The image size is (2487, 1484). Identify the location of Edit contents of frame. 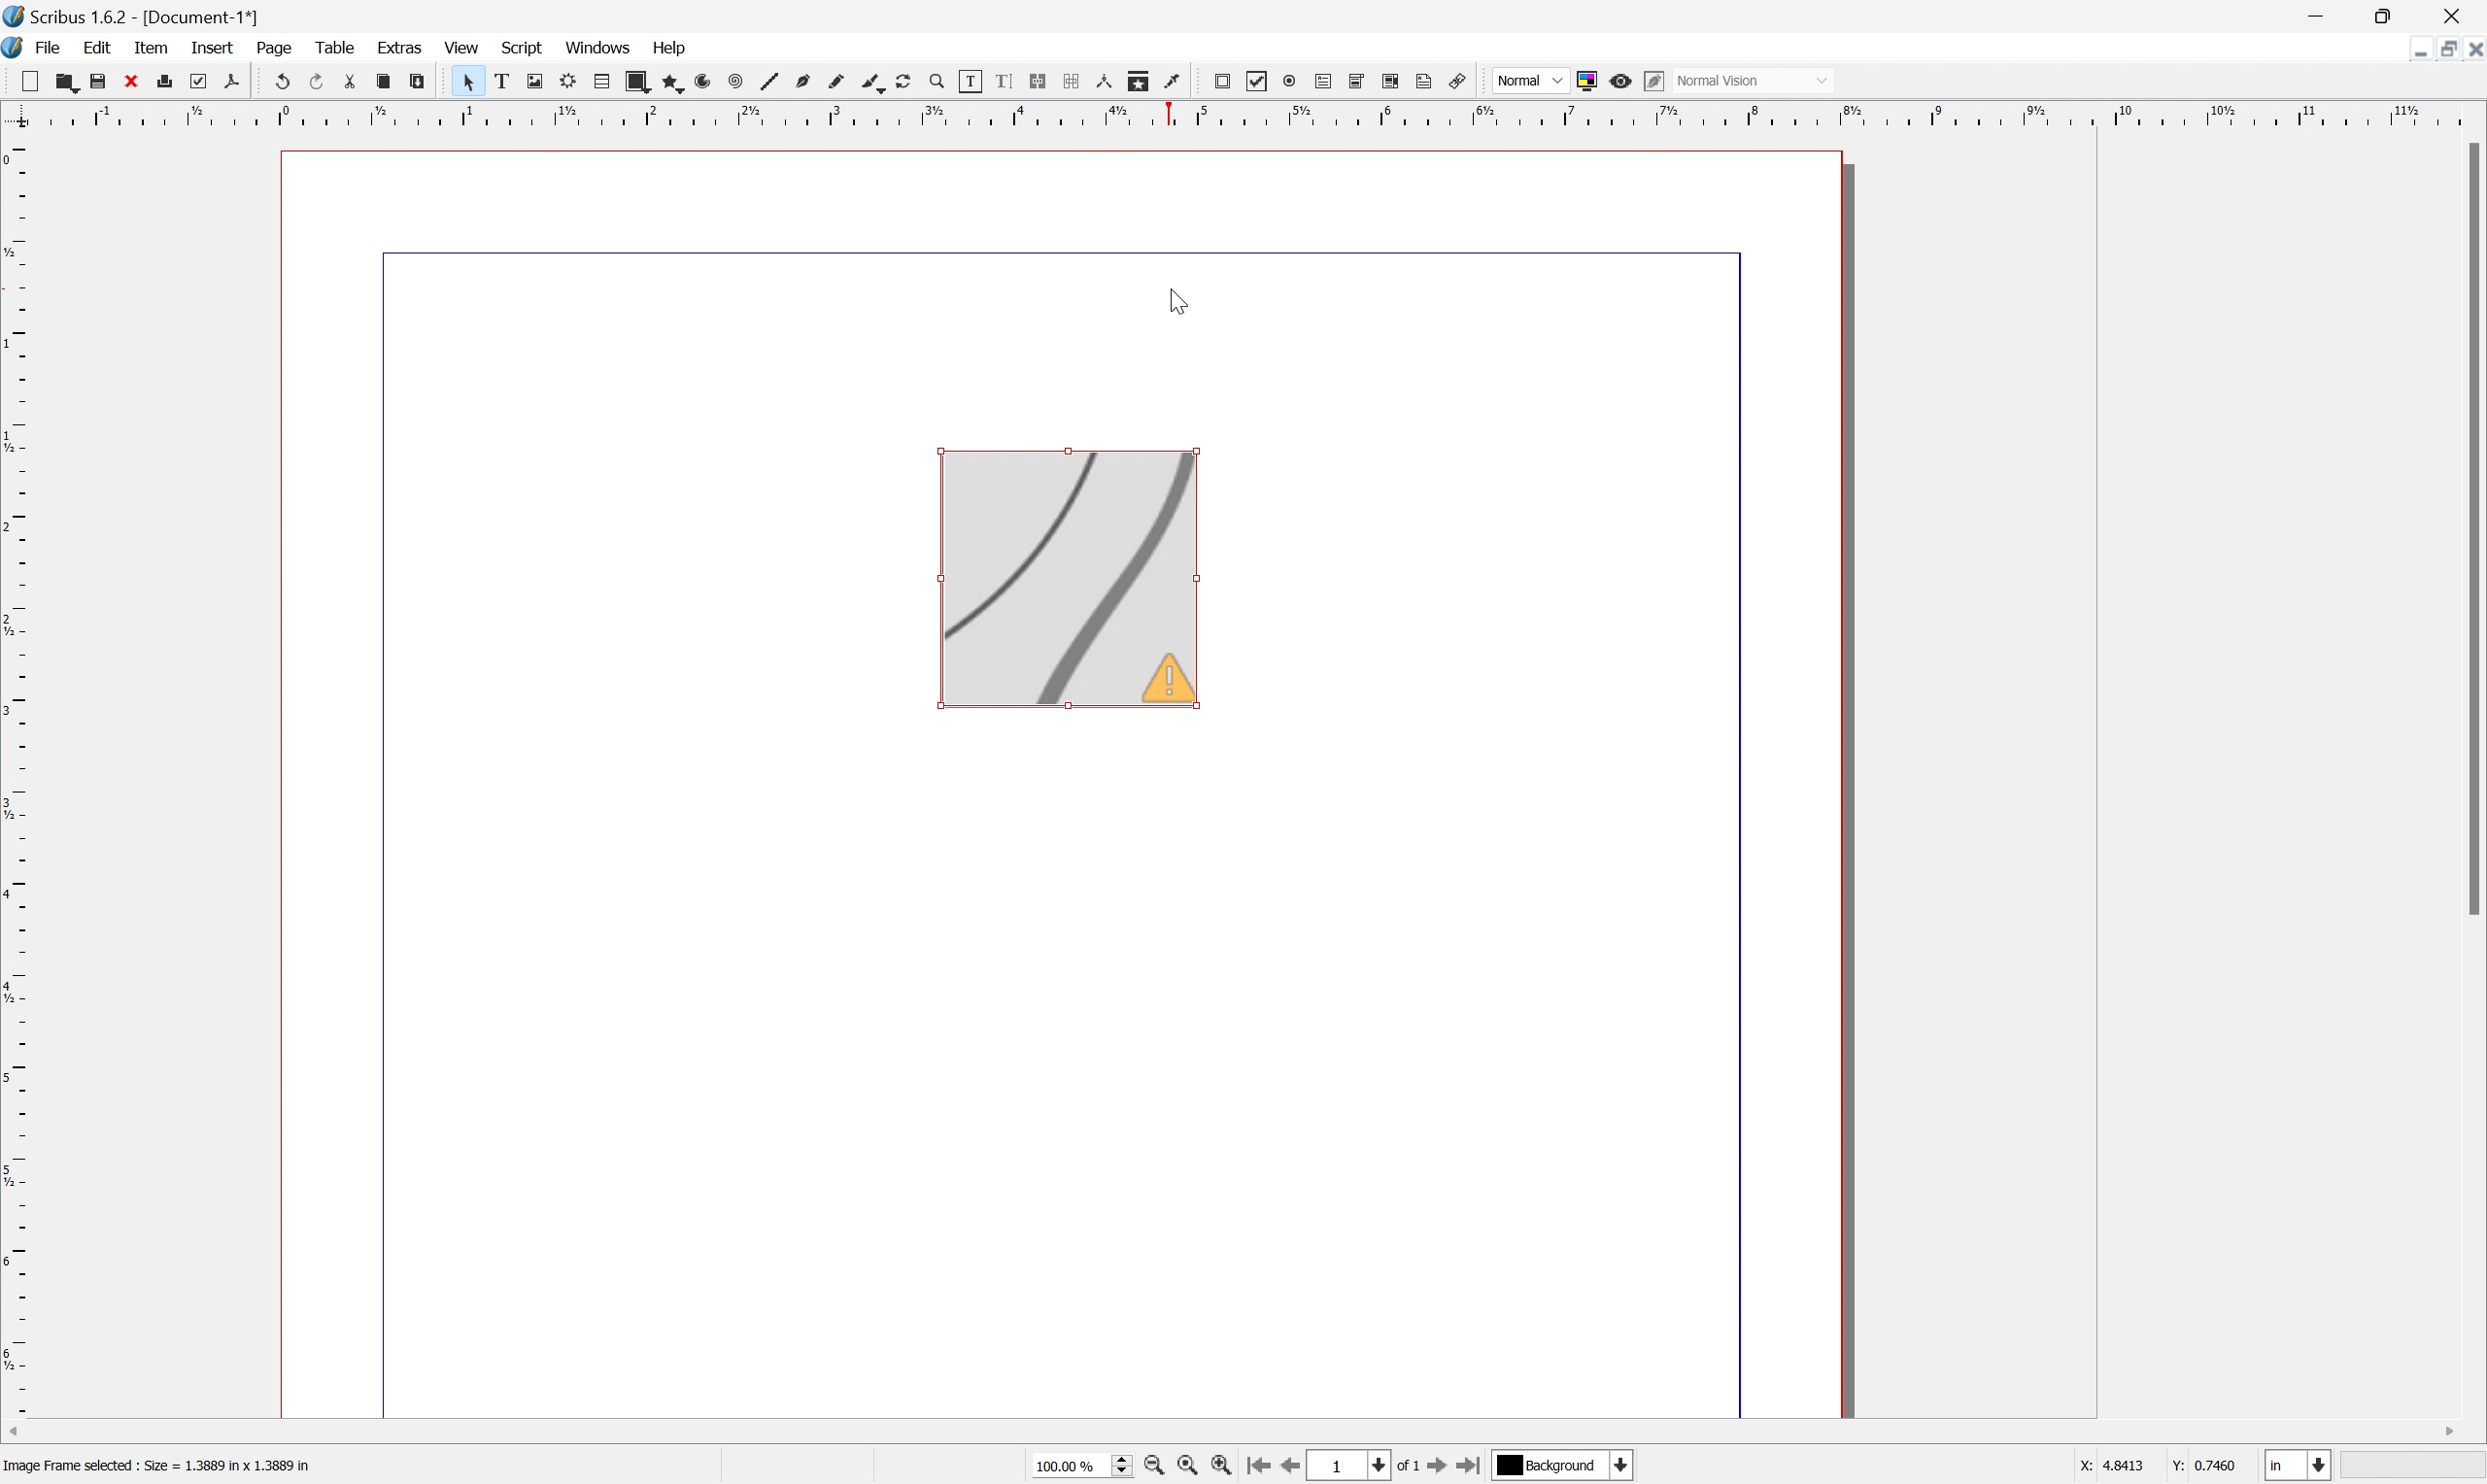
(971, 80).